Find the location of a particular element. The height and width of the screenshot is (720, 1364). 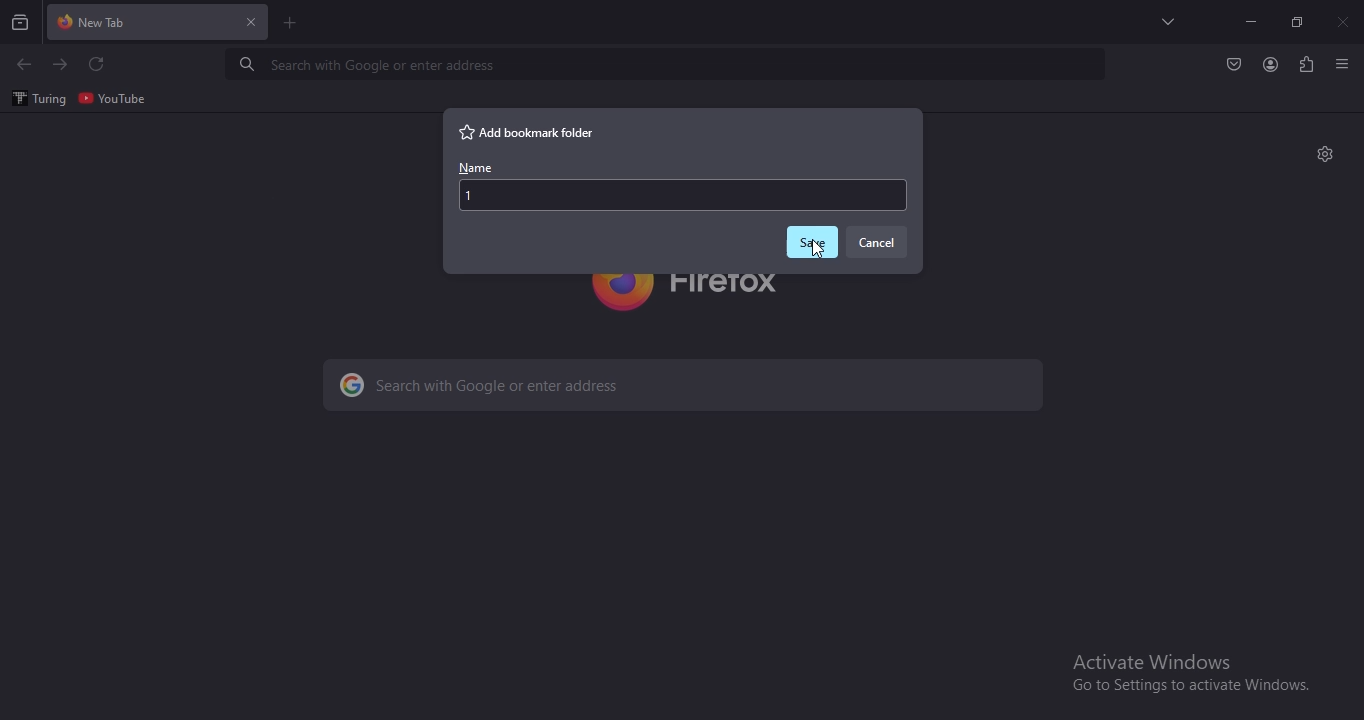

 is located at coordinates (1234, 65).